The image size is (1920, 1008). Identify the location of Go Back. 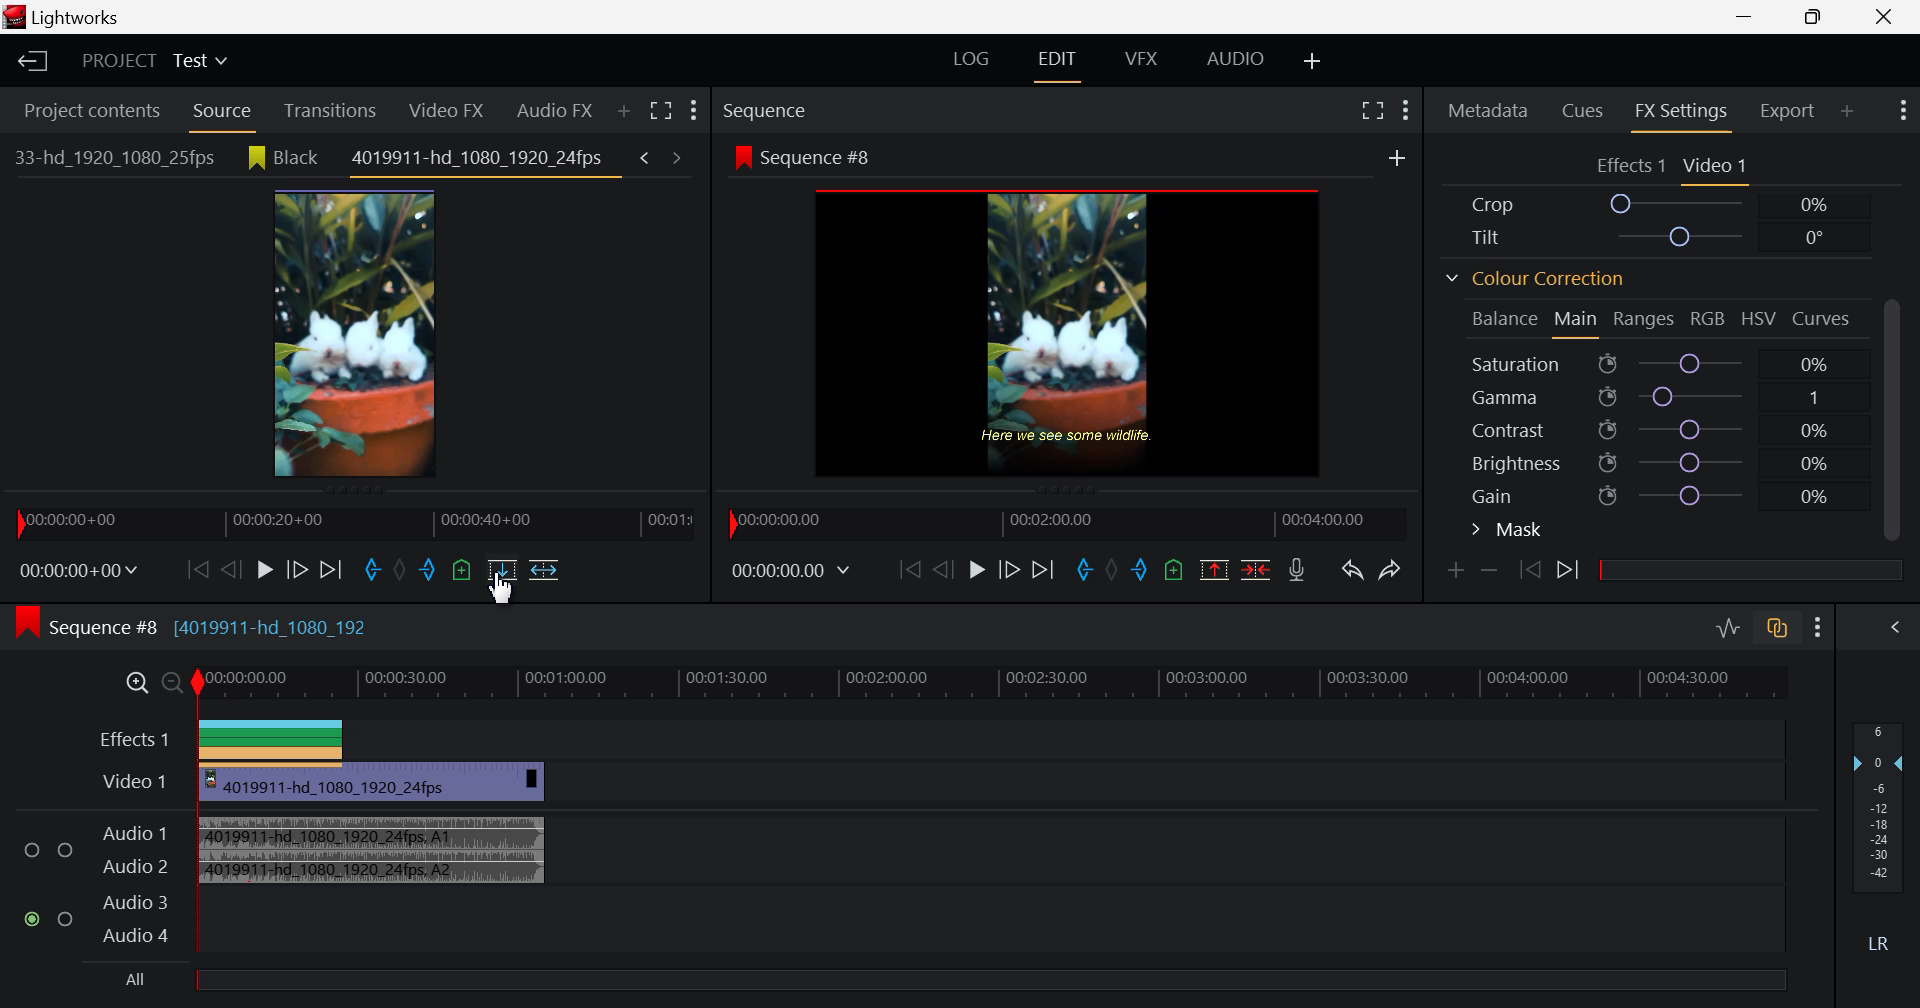
(229, 570).